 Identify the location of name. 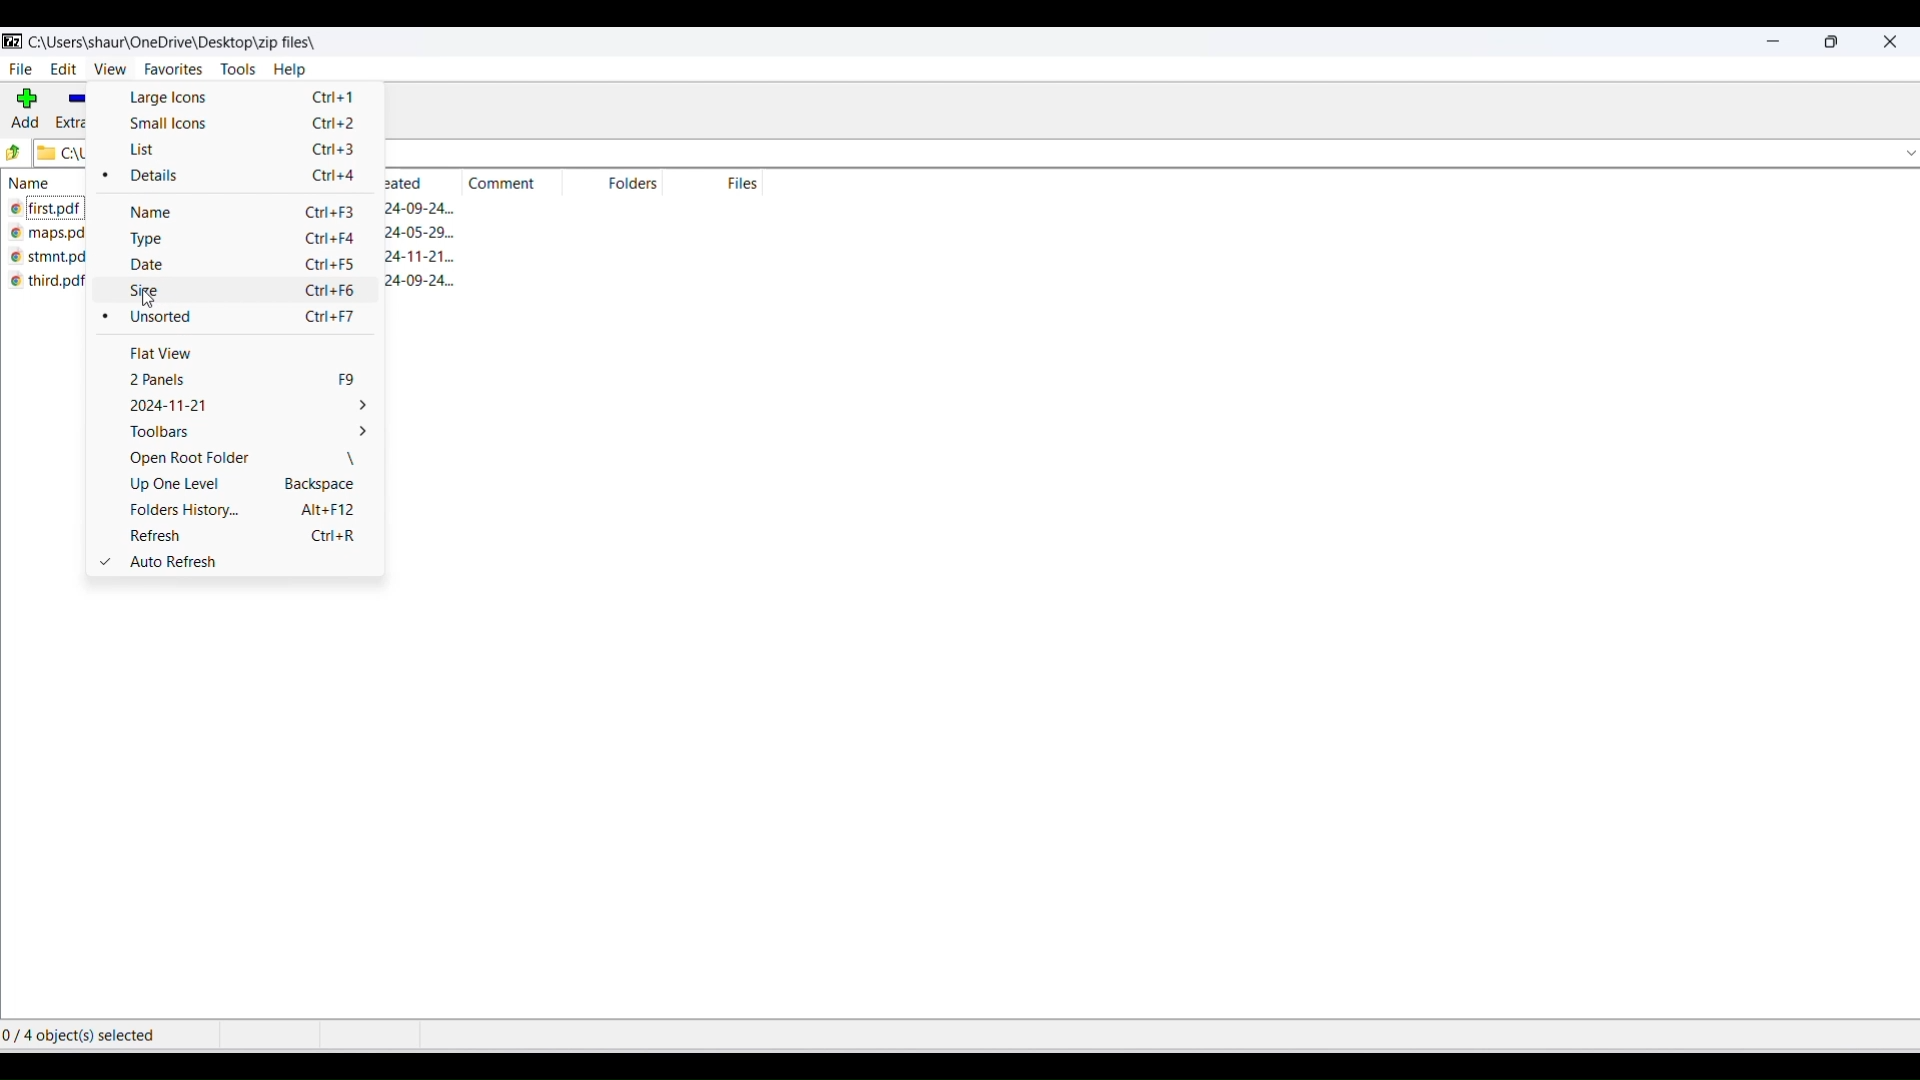
(241, 214).